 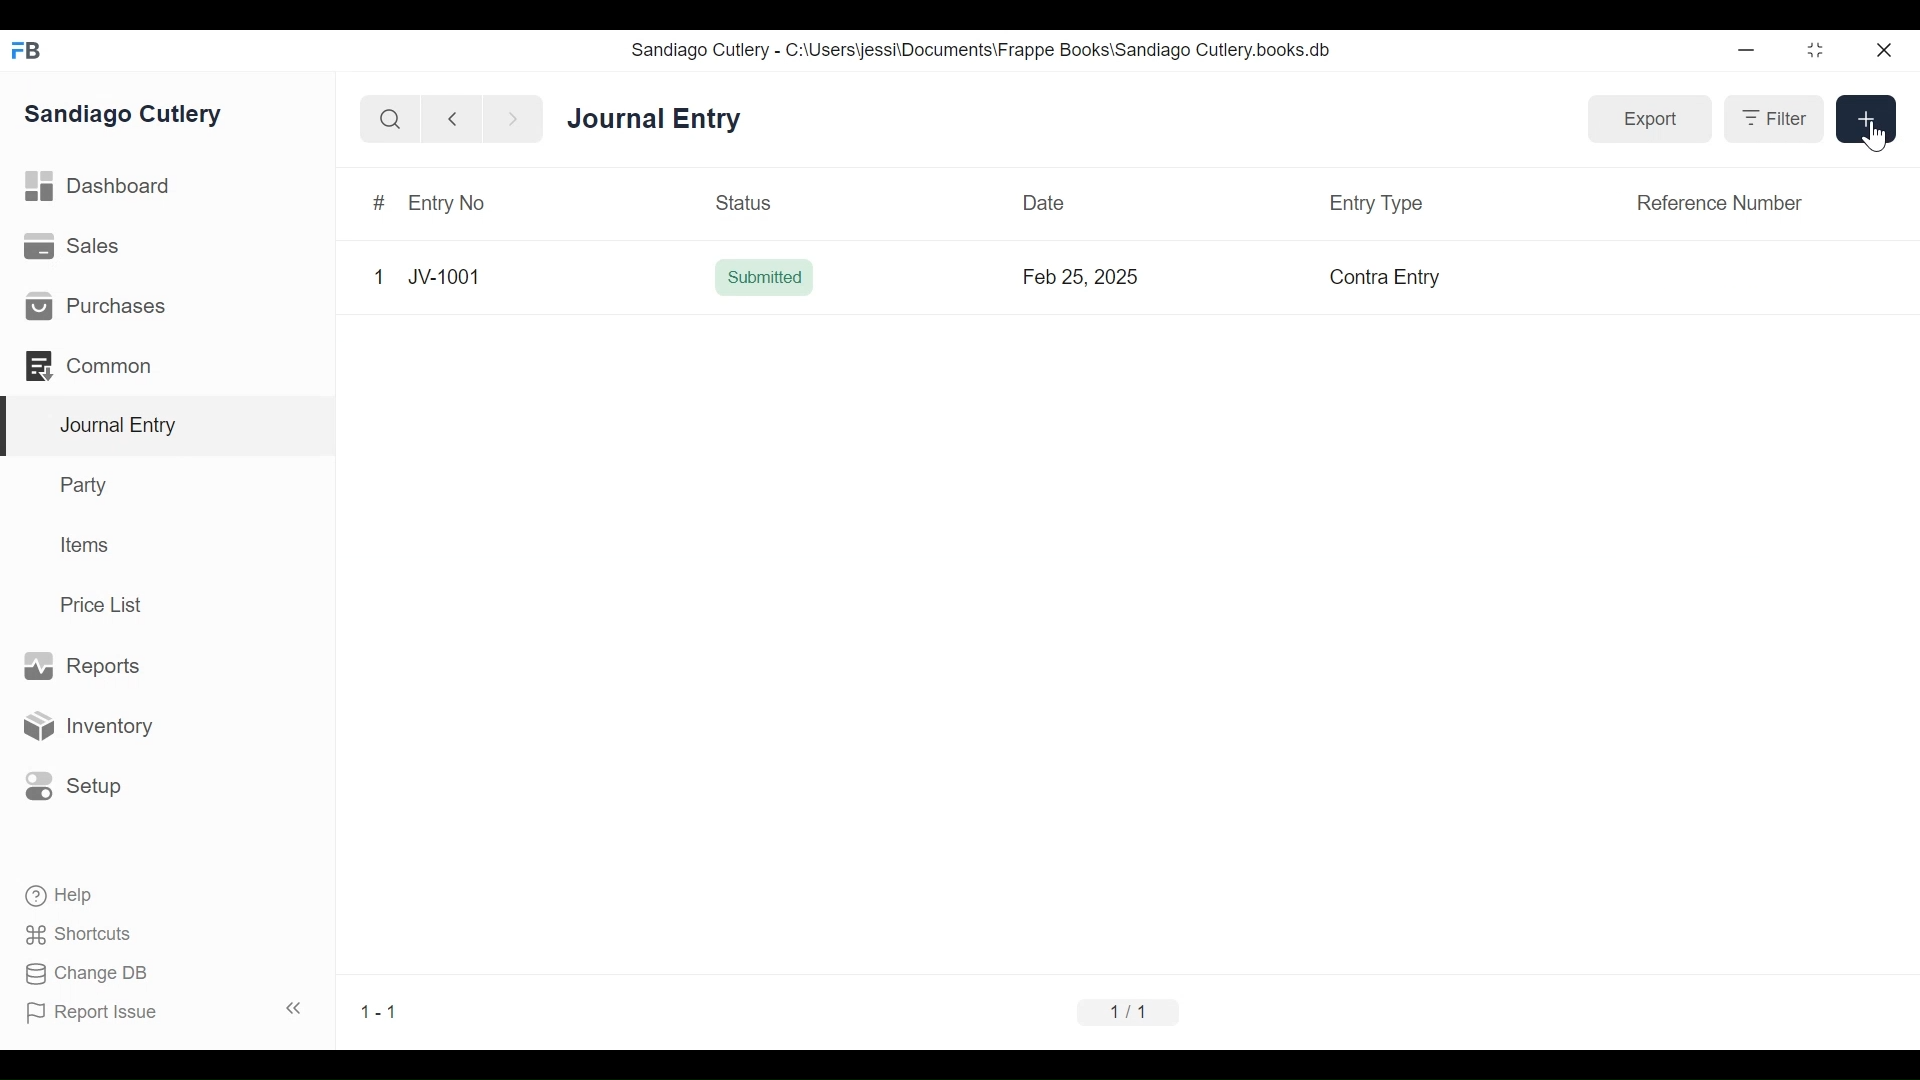 What do you see at coordinates (658, 121) in the screenshot?
I see `Journal Entry` at bounding box center [658, 121].